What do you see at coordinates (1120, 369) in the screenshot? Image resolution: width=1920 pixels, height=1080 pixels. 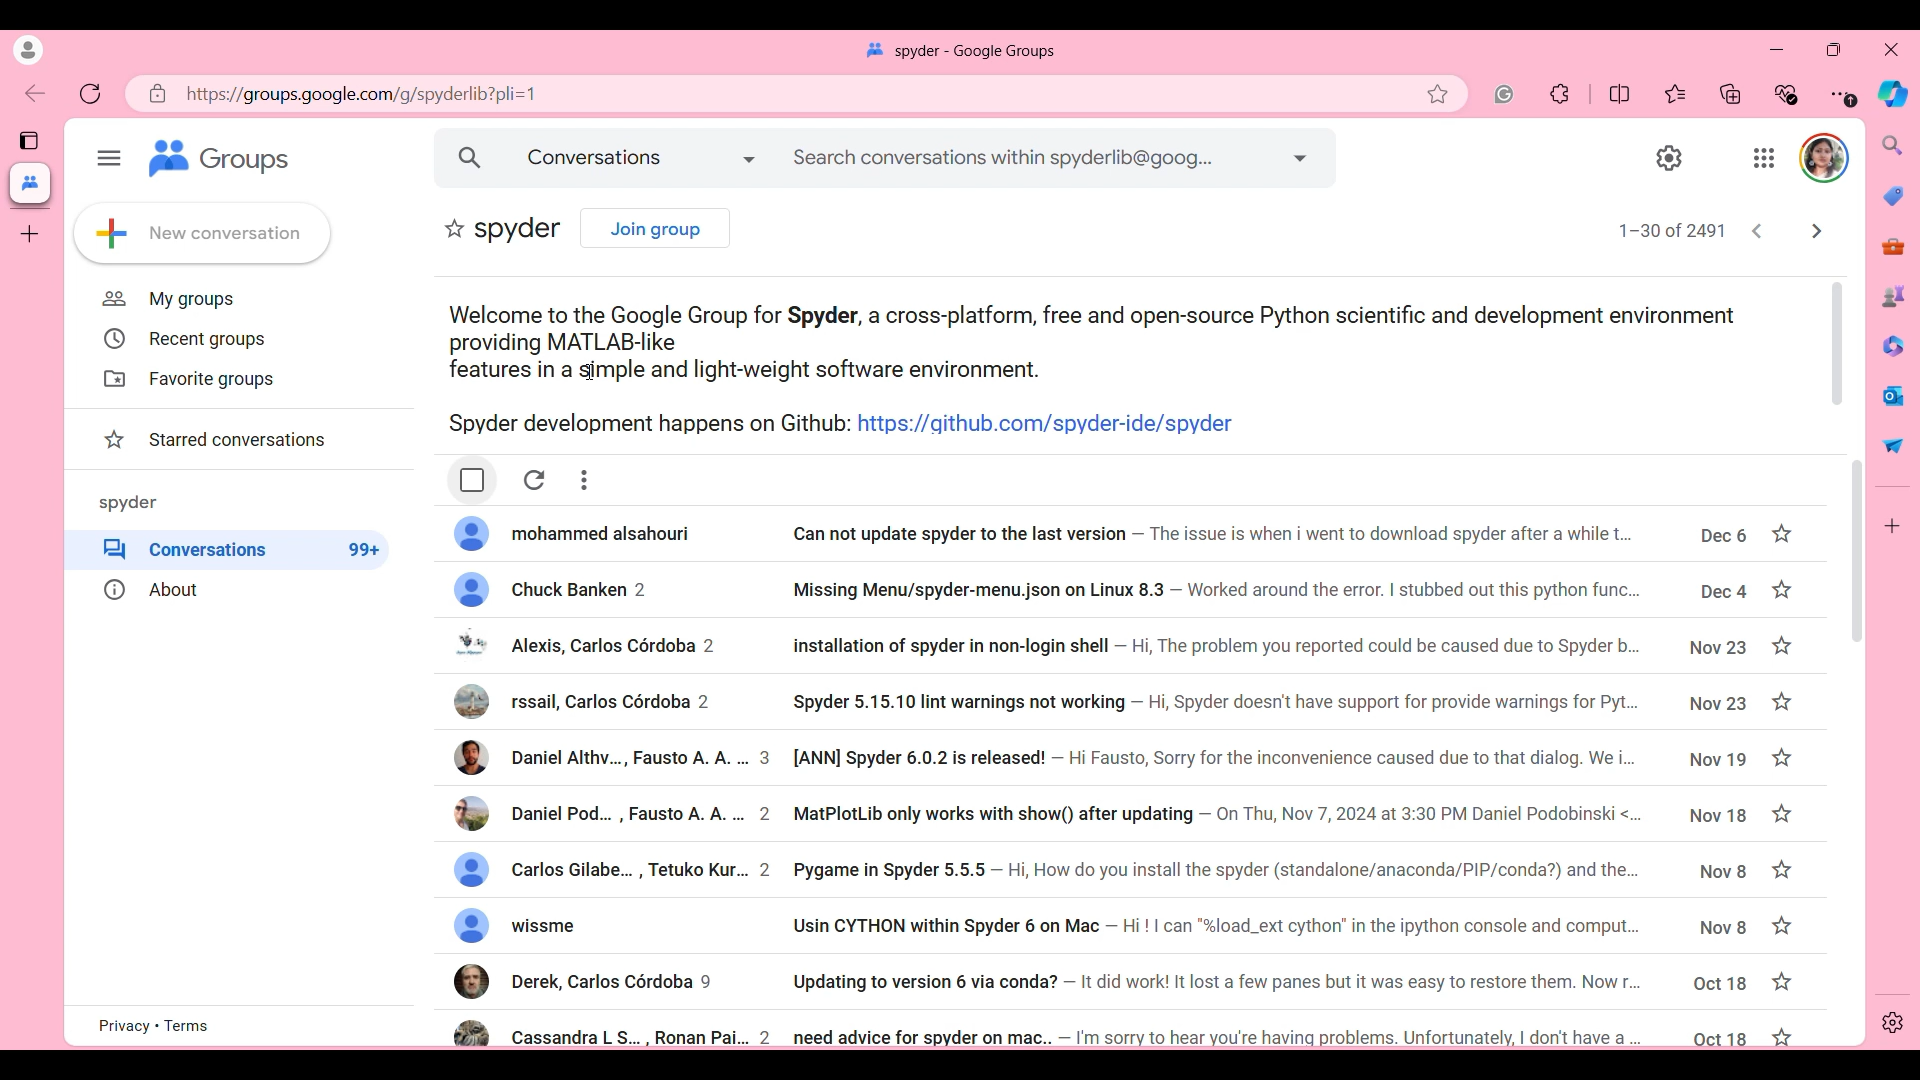 I see `Group description` at bounding box center [1120, 369].